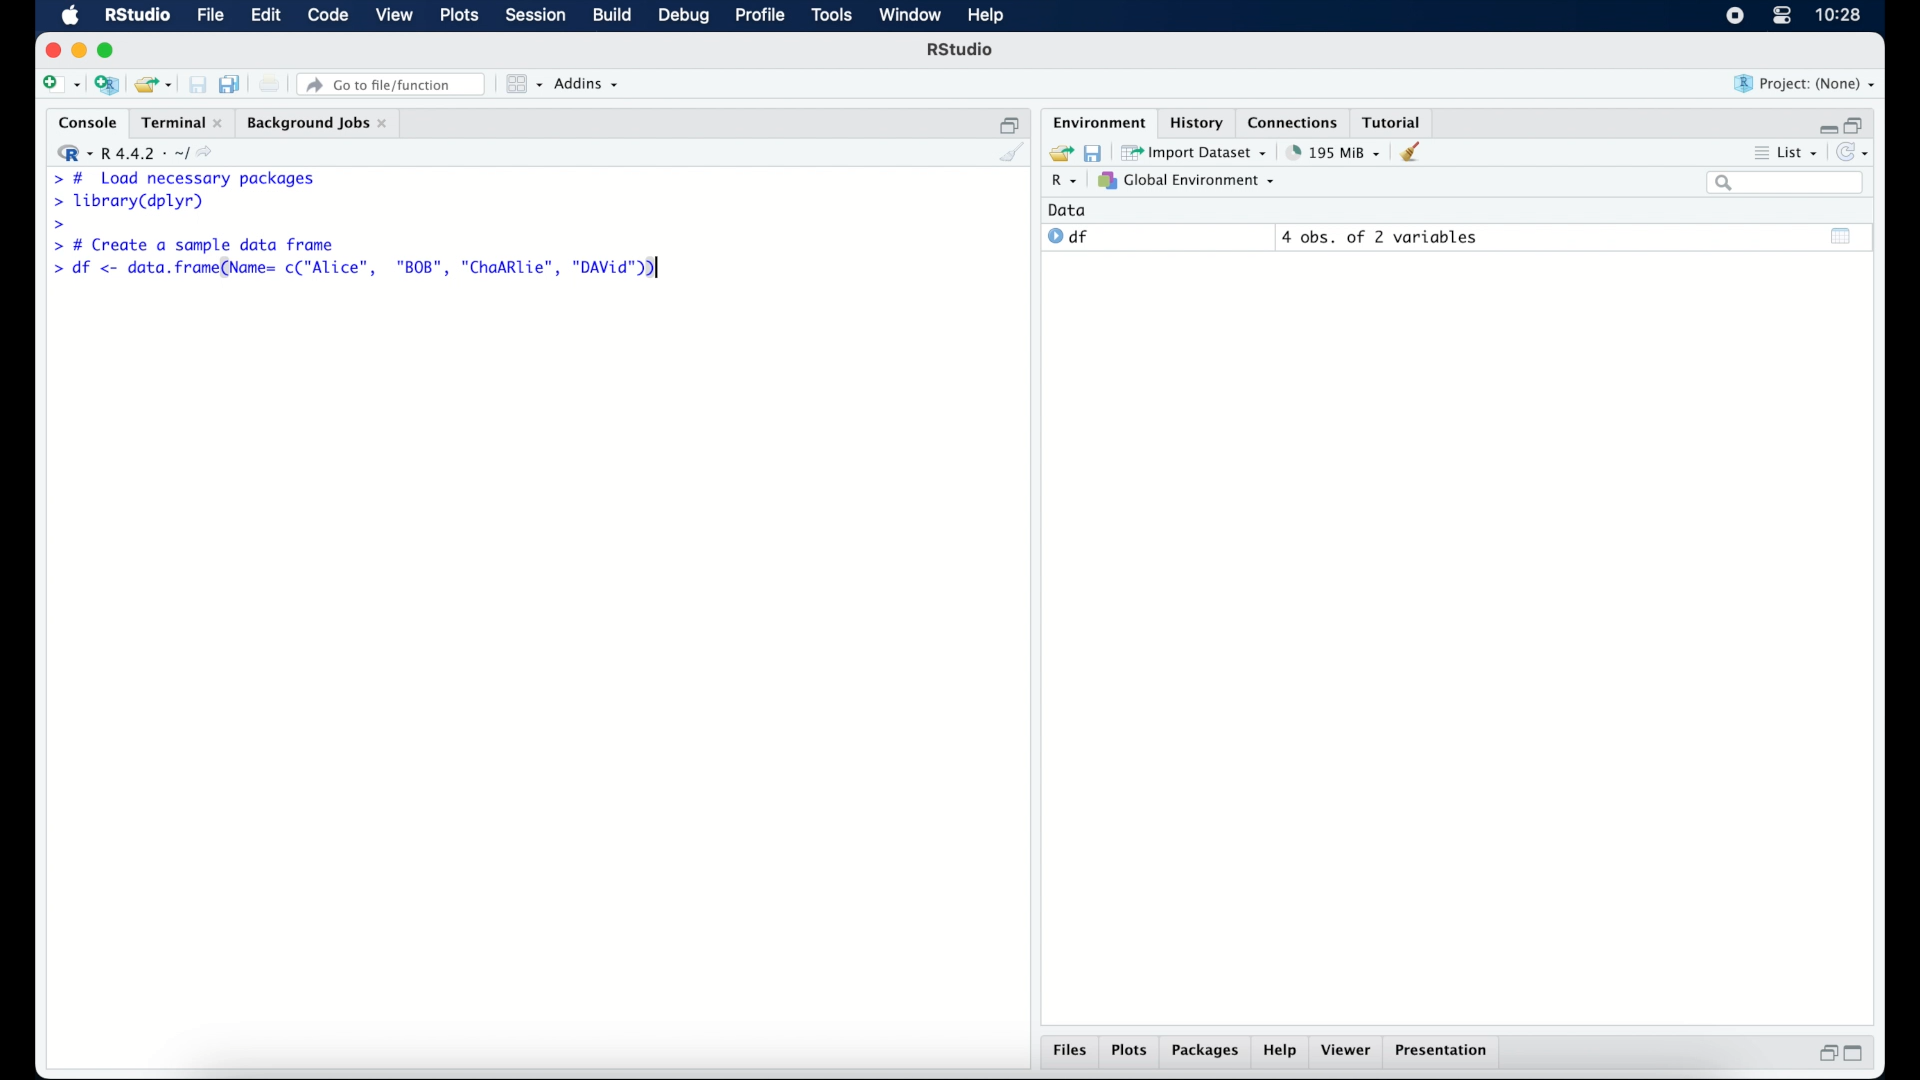  What do you see at coordinates (60, 86) in the screenshot?
I see `create new file` at bounding box center [60, 86].